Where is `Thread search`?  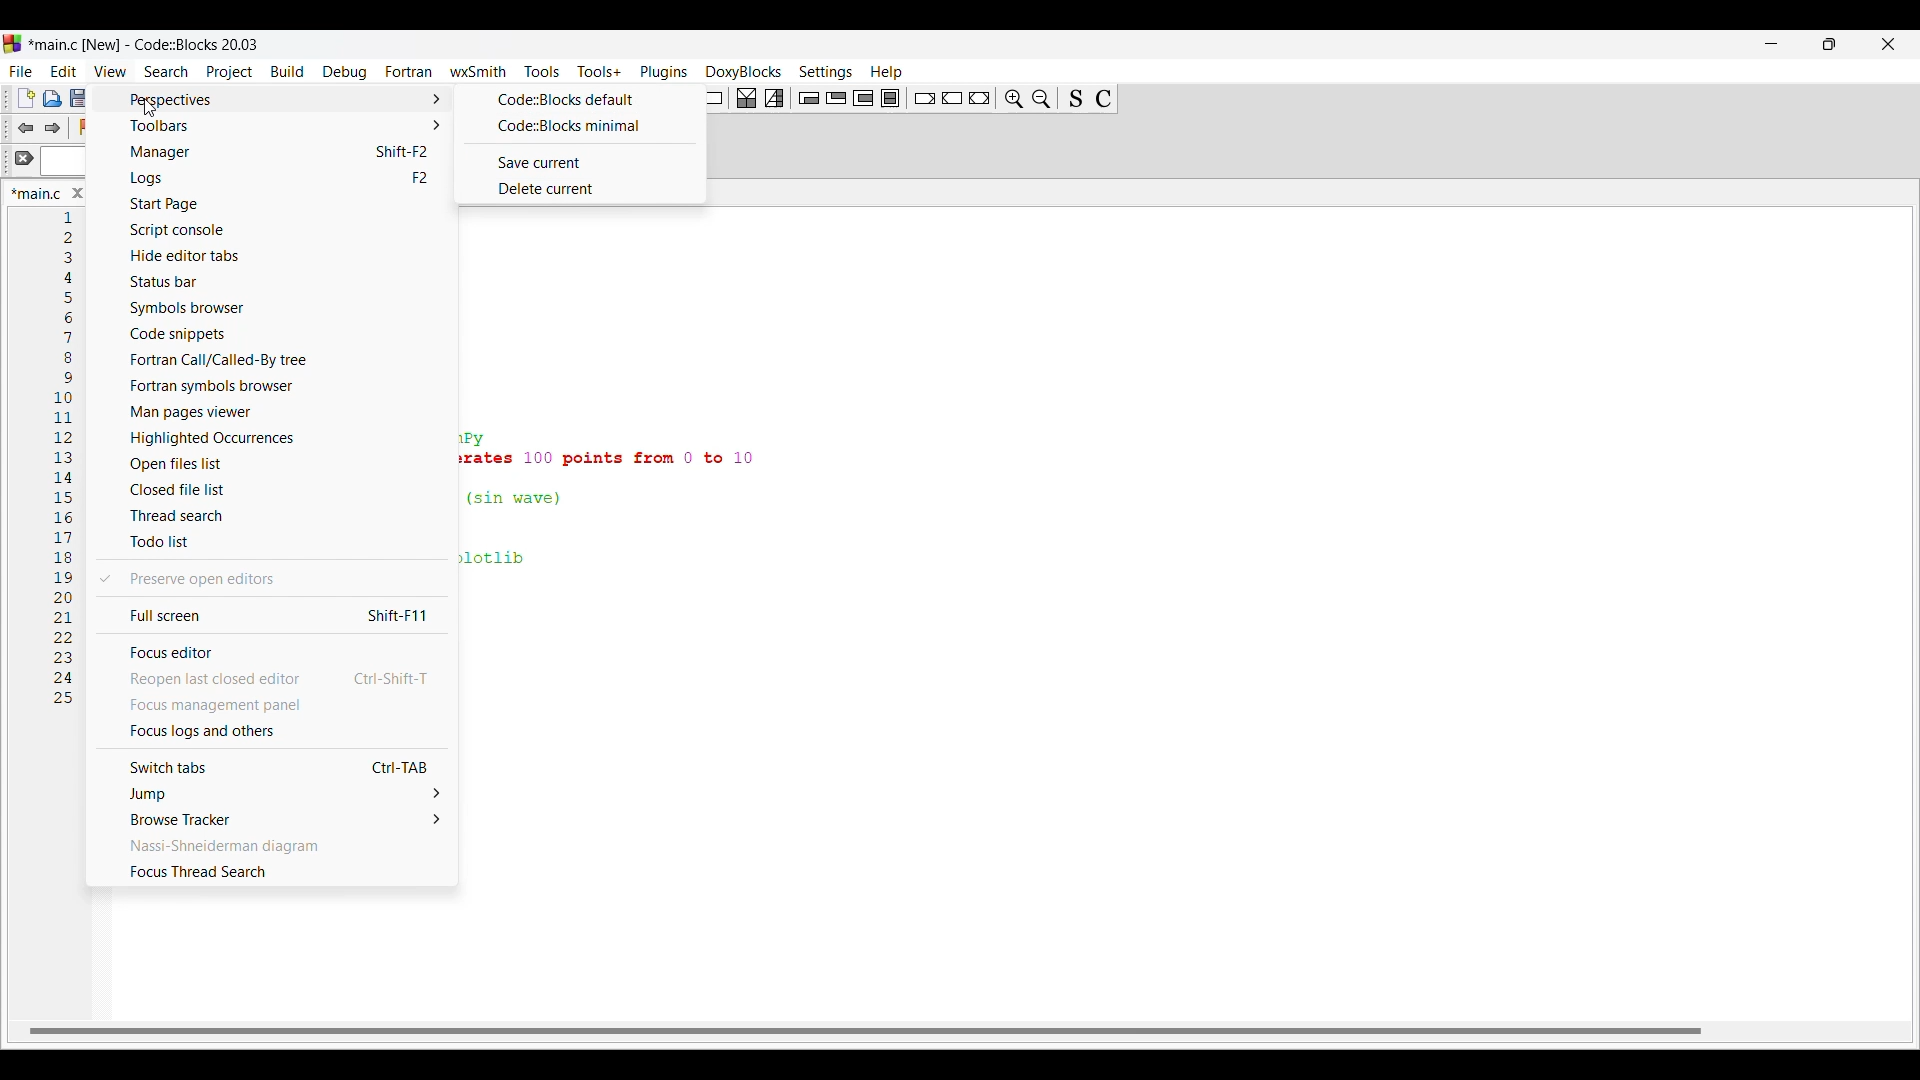
Thread search is located at coordinates (272, 515).